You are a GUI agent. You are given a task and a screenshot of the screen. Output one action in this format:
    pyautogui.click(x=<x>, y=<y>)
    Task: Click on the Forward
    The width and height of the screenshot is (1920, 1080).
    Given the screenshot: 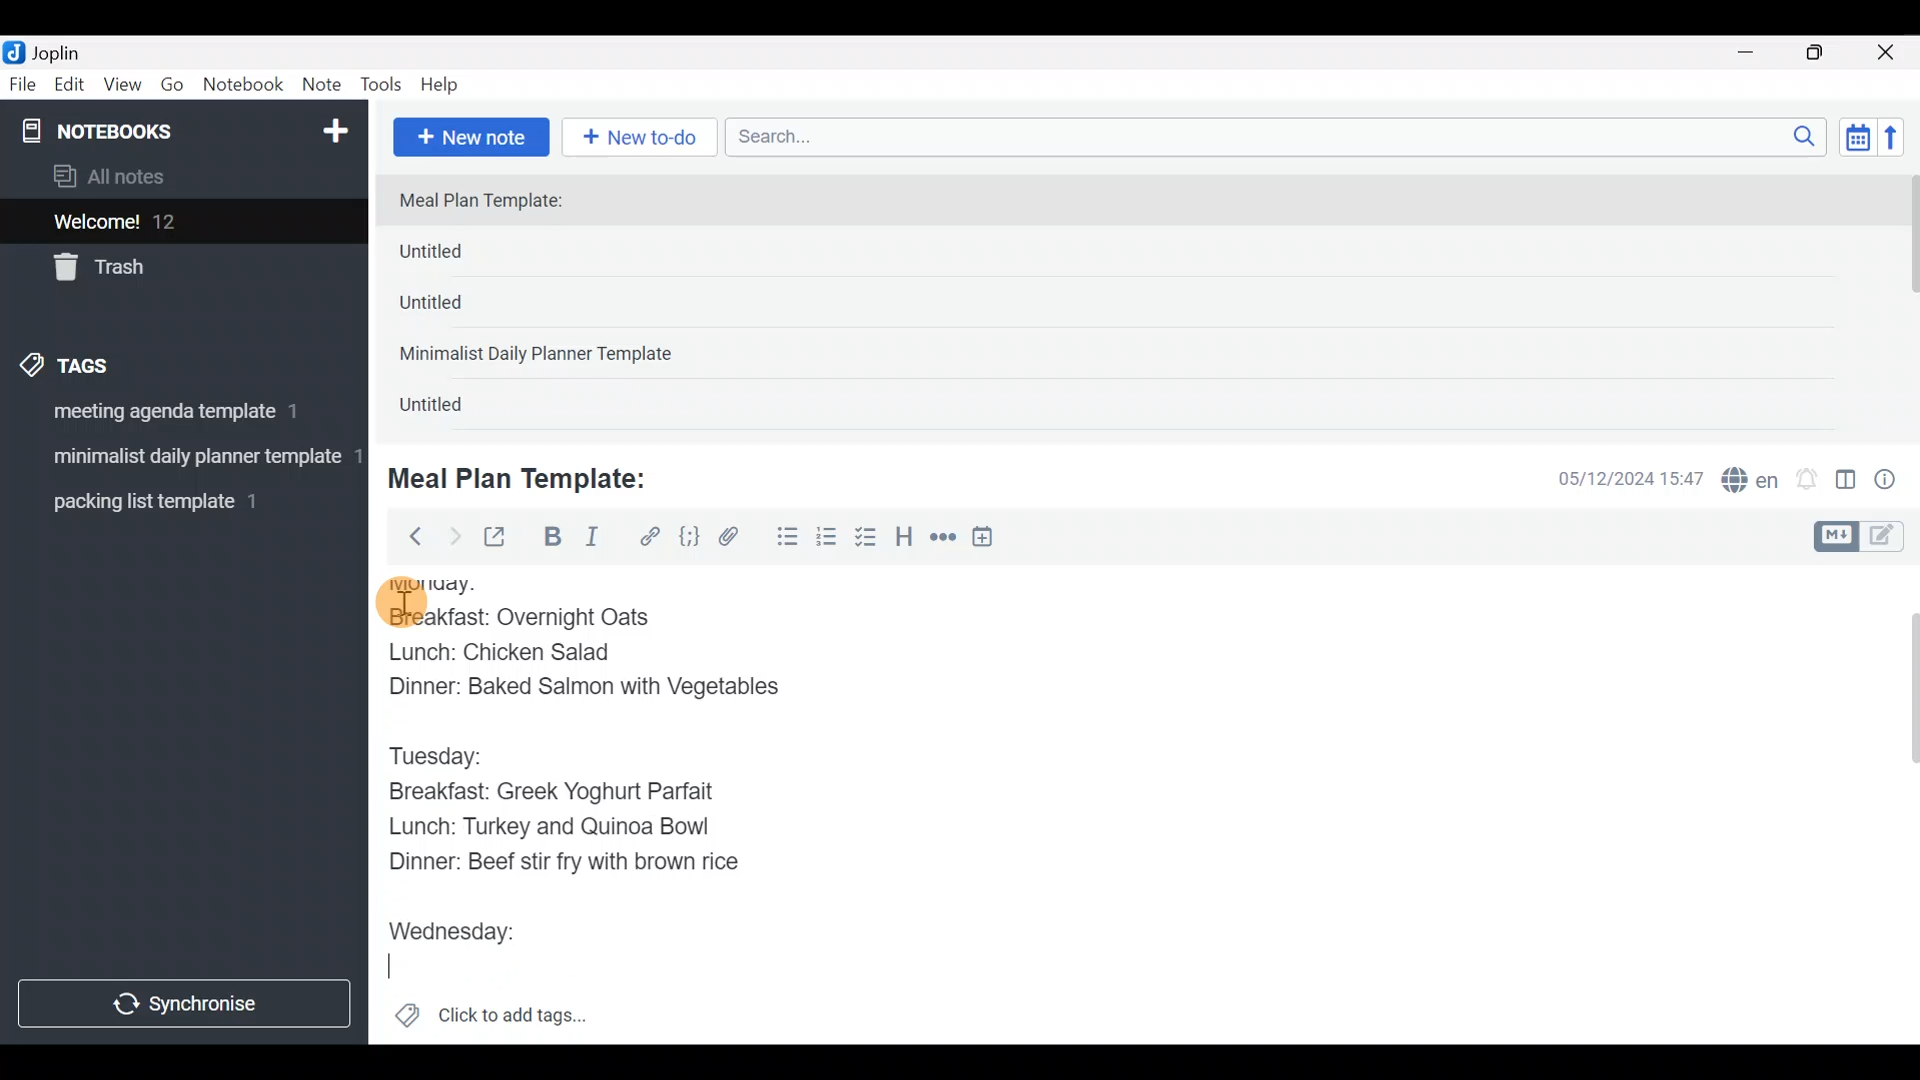 What is the action you would take?
    pyautogui.click(x=454, y=536)
    